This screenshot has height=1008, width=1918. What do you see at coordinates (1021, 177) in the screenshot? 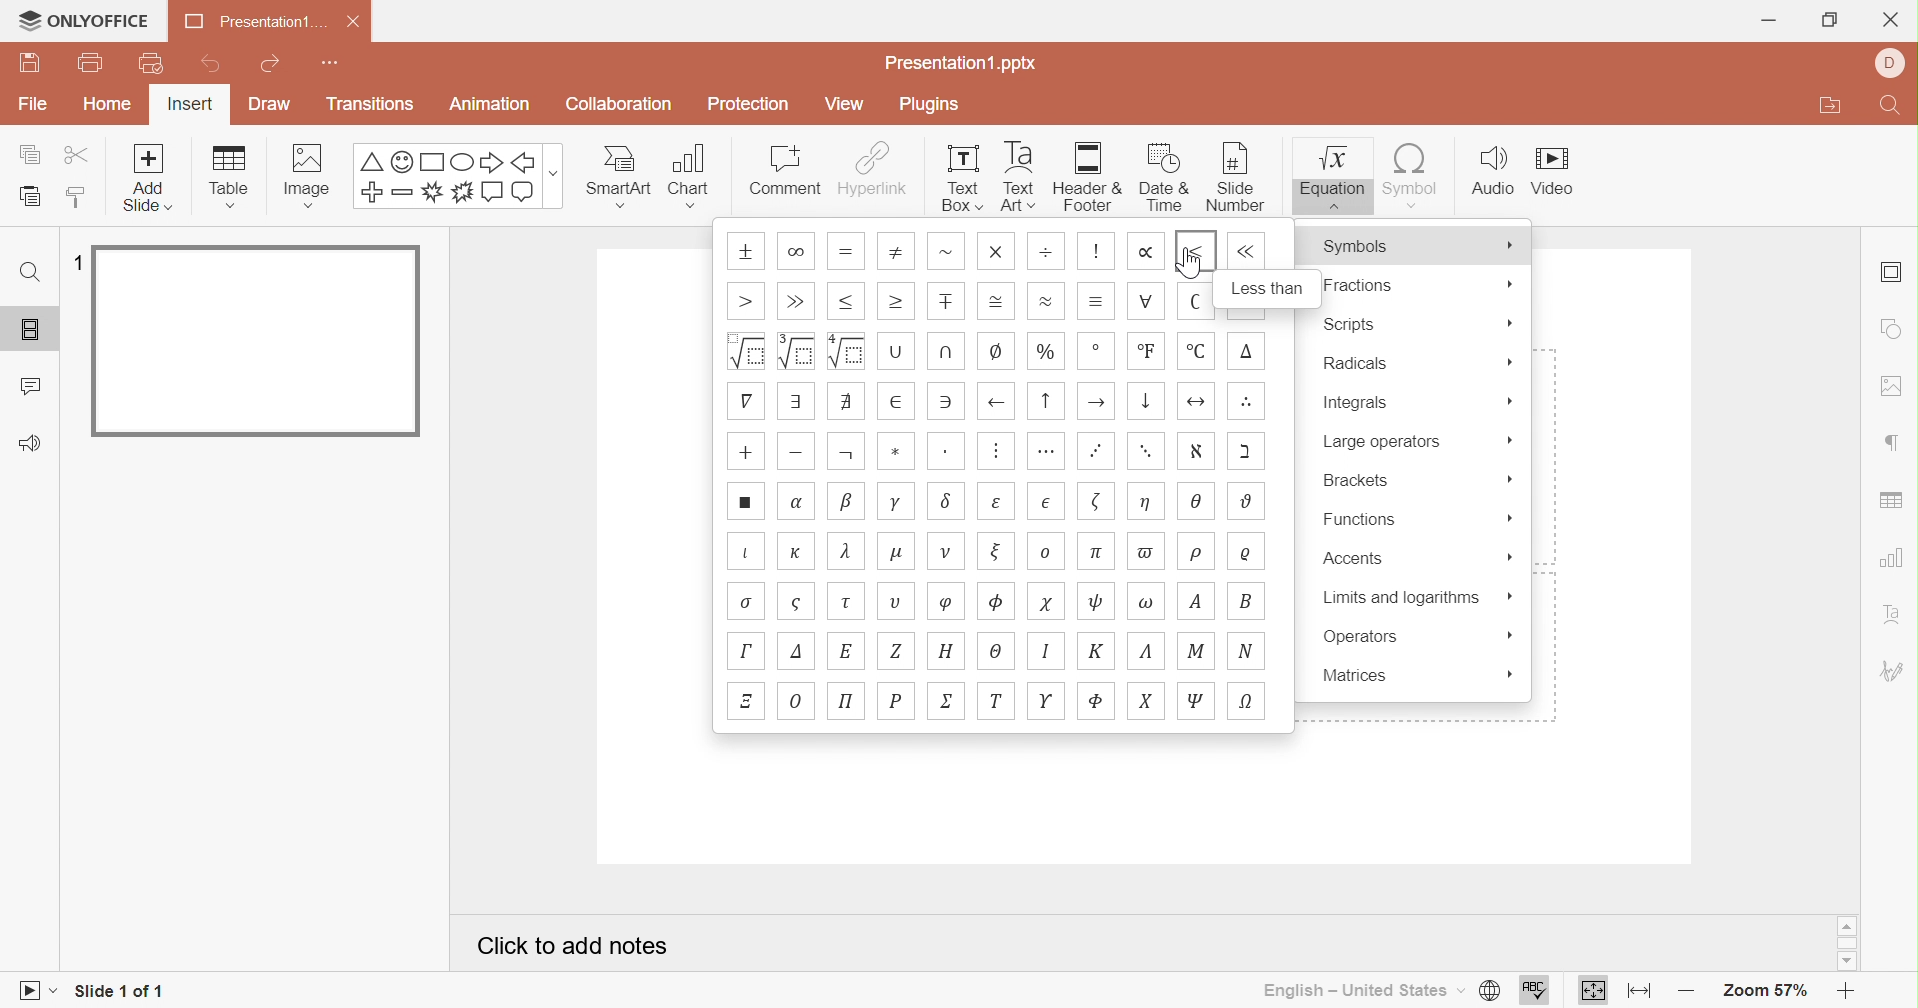
I see `Text Art` at bounding box center [1021, 177].